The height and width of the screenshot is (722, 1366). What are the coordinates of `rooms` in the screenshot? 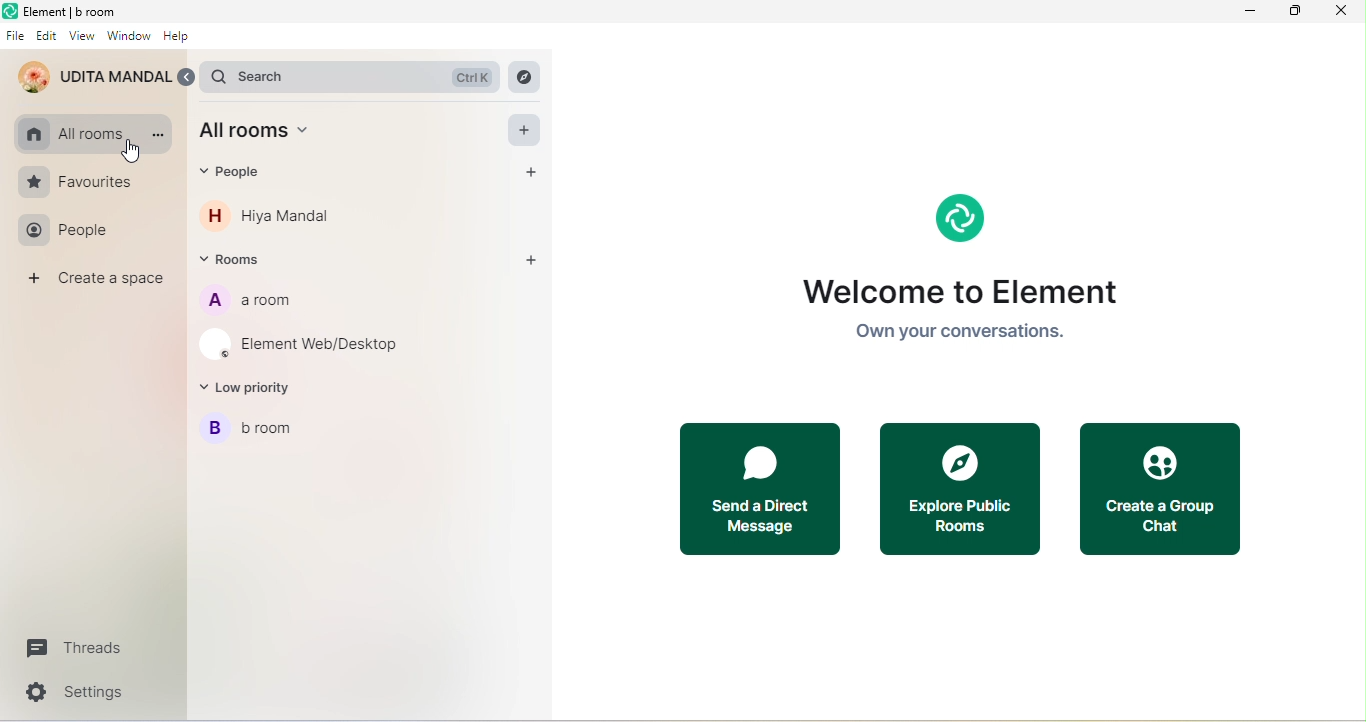 It's located at (238, 260).